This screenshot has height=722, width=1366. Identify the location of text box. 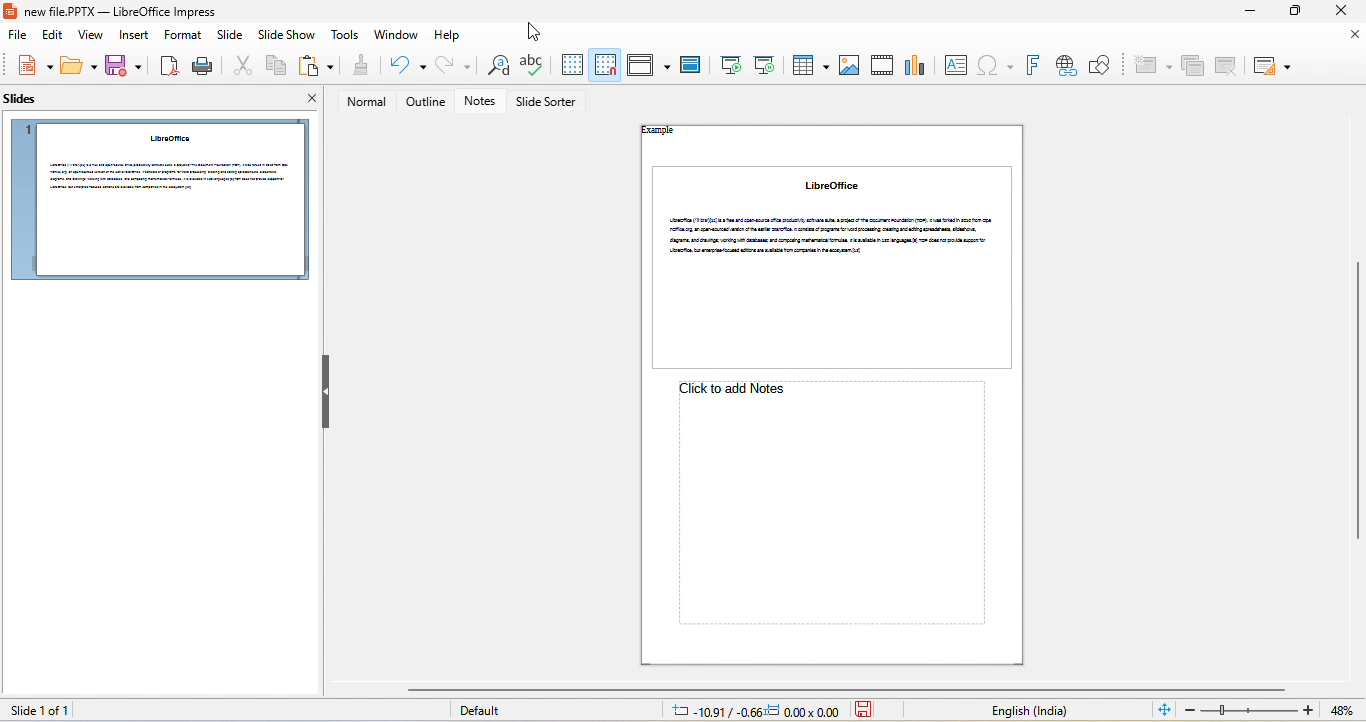
(955, 65).